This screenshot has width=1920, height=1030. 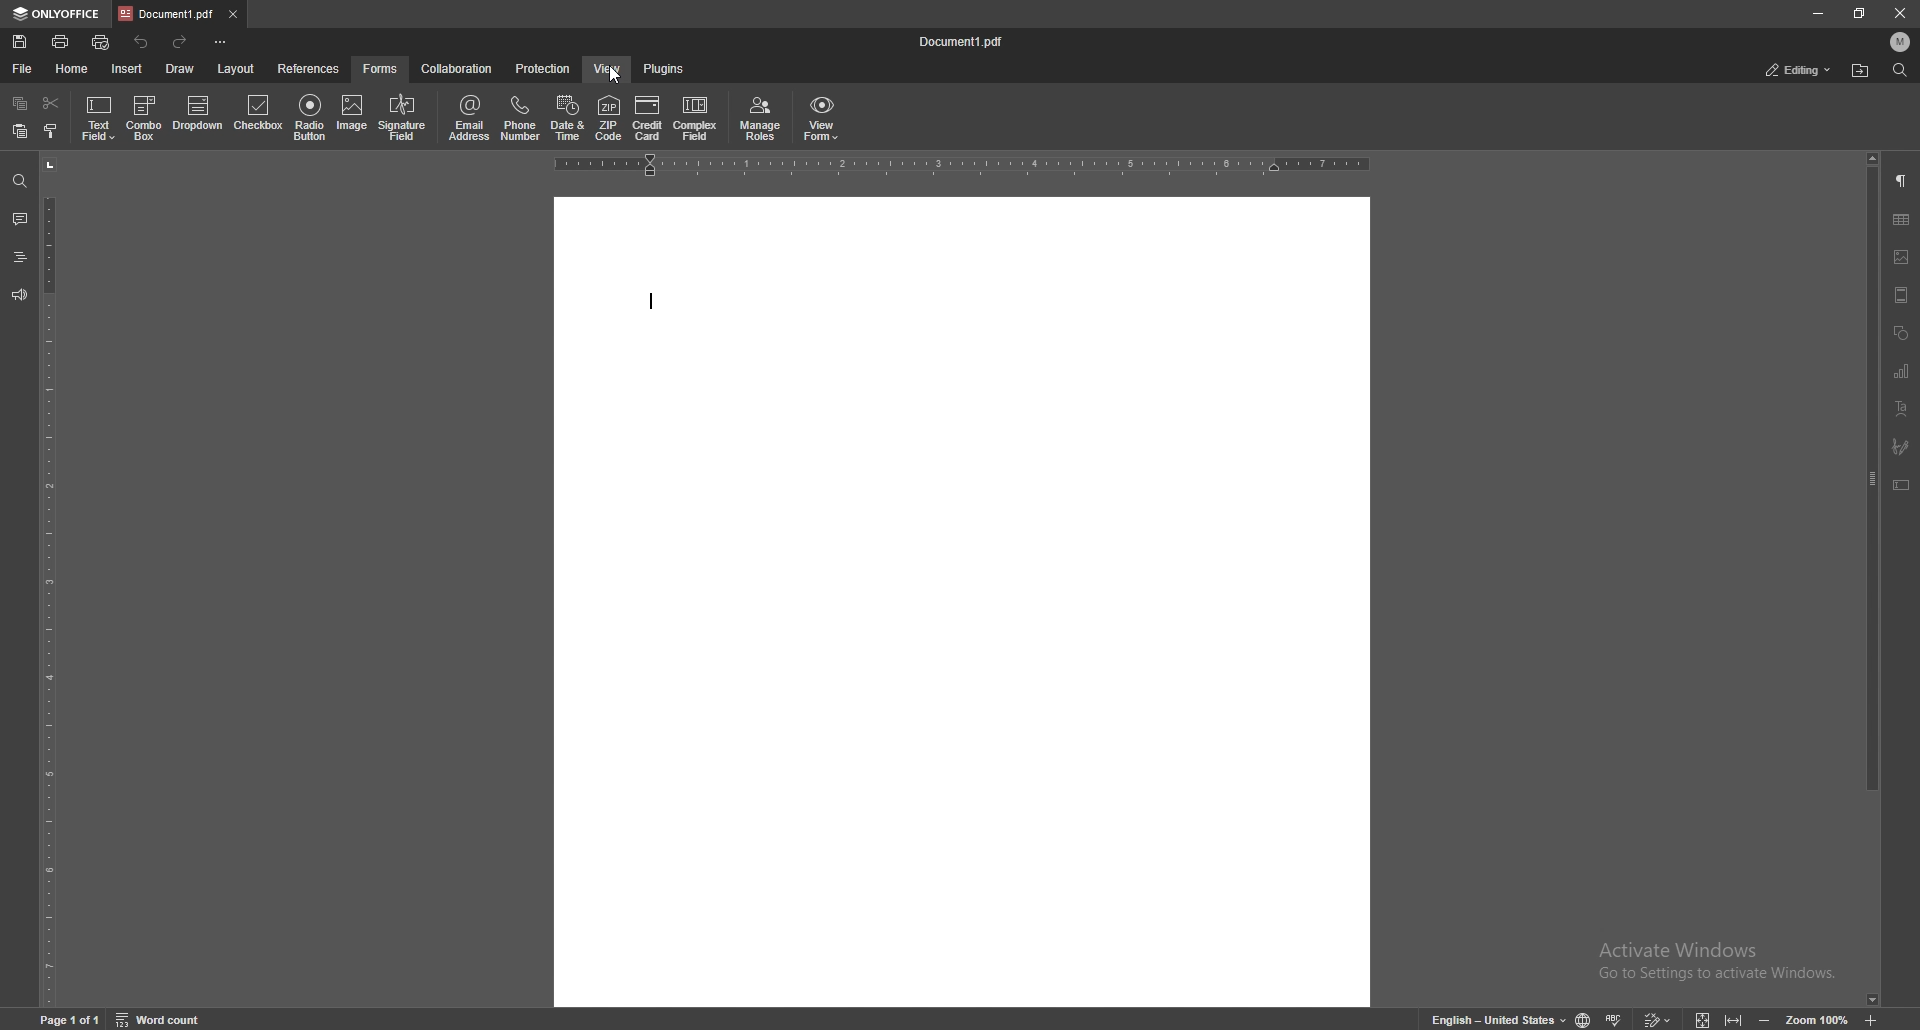 I want to click on image, so click(x=352, y=115).